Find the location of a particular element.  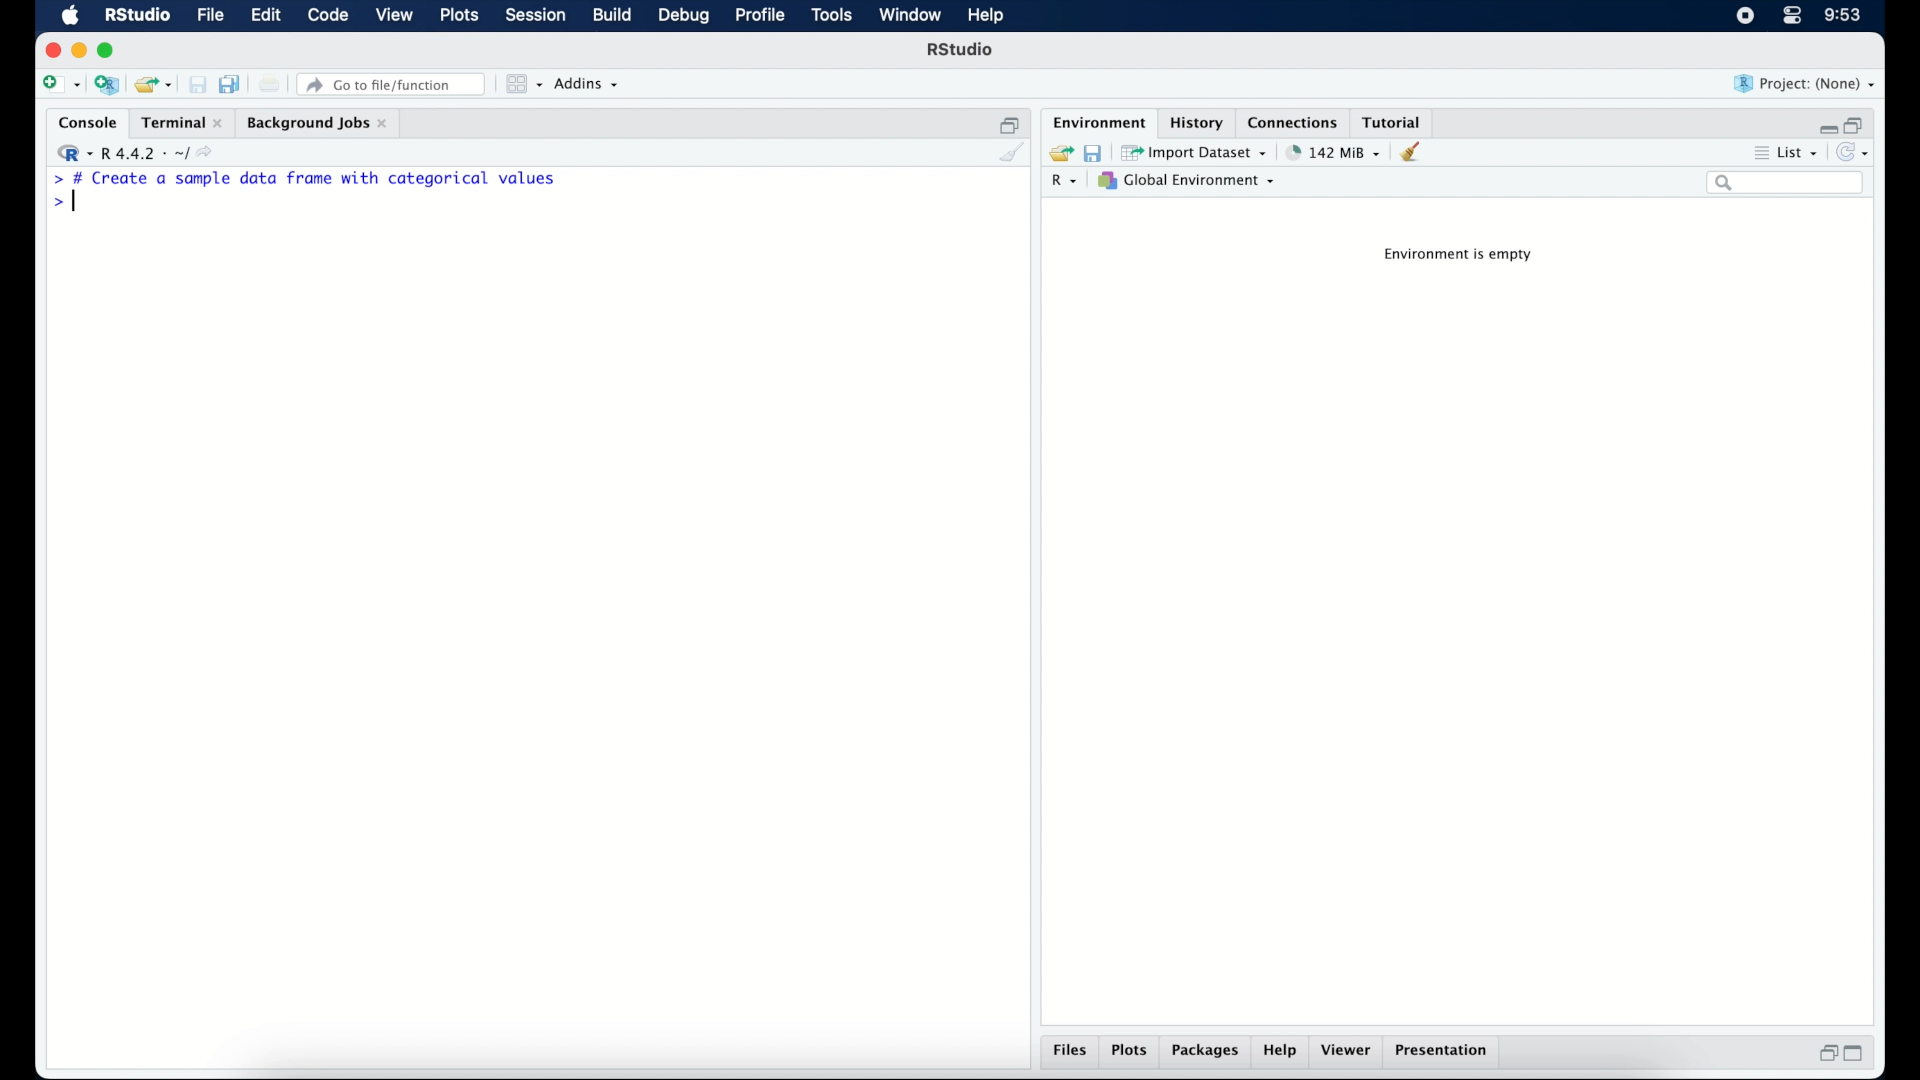

help is located at coordinates (1283, 1052).